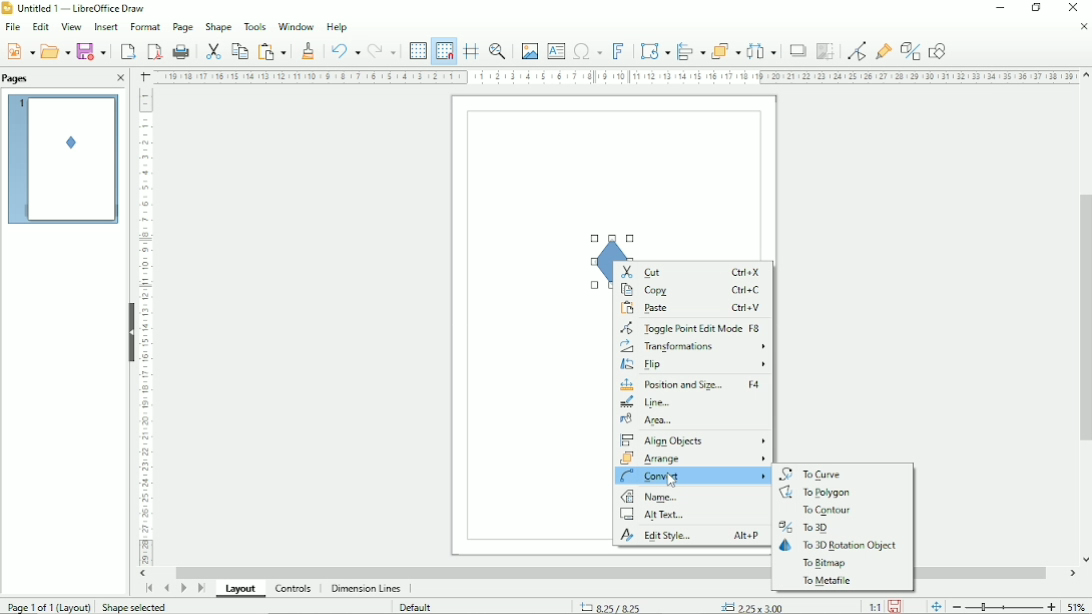  What do you see at coordinates (910, 49) in the screenshot?
I see `Toggle extrusion` at bounding box center [910, 49].